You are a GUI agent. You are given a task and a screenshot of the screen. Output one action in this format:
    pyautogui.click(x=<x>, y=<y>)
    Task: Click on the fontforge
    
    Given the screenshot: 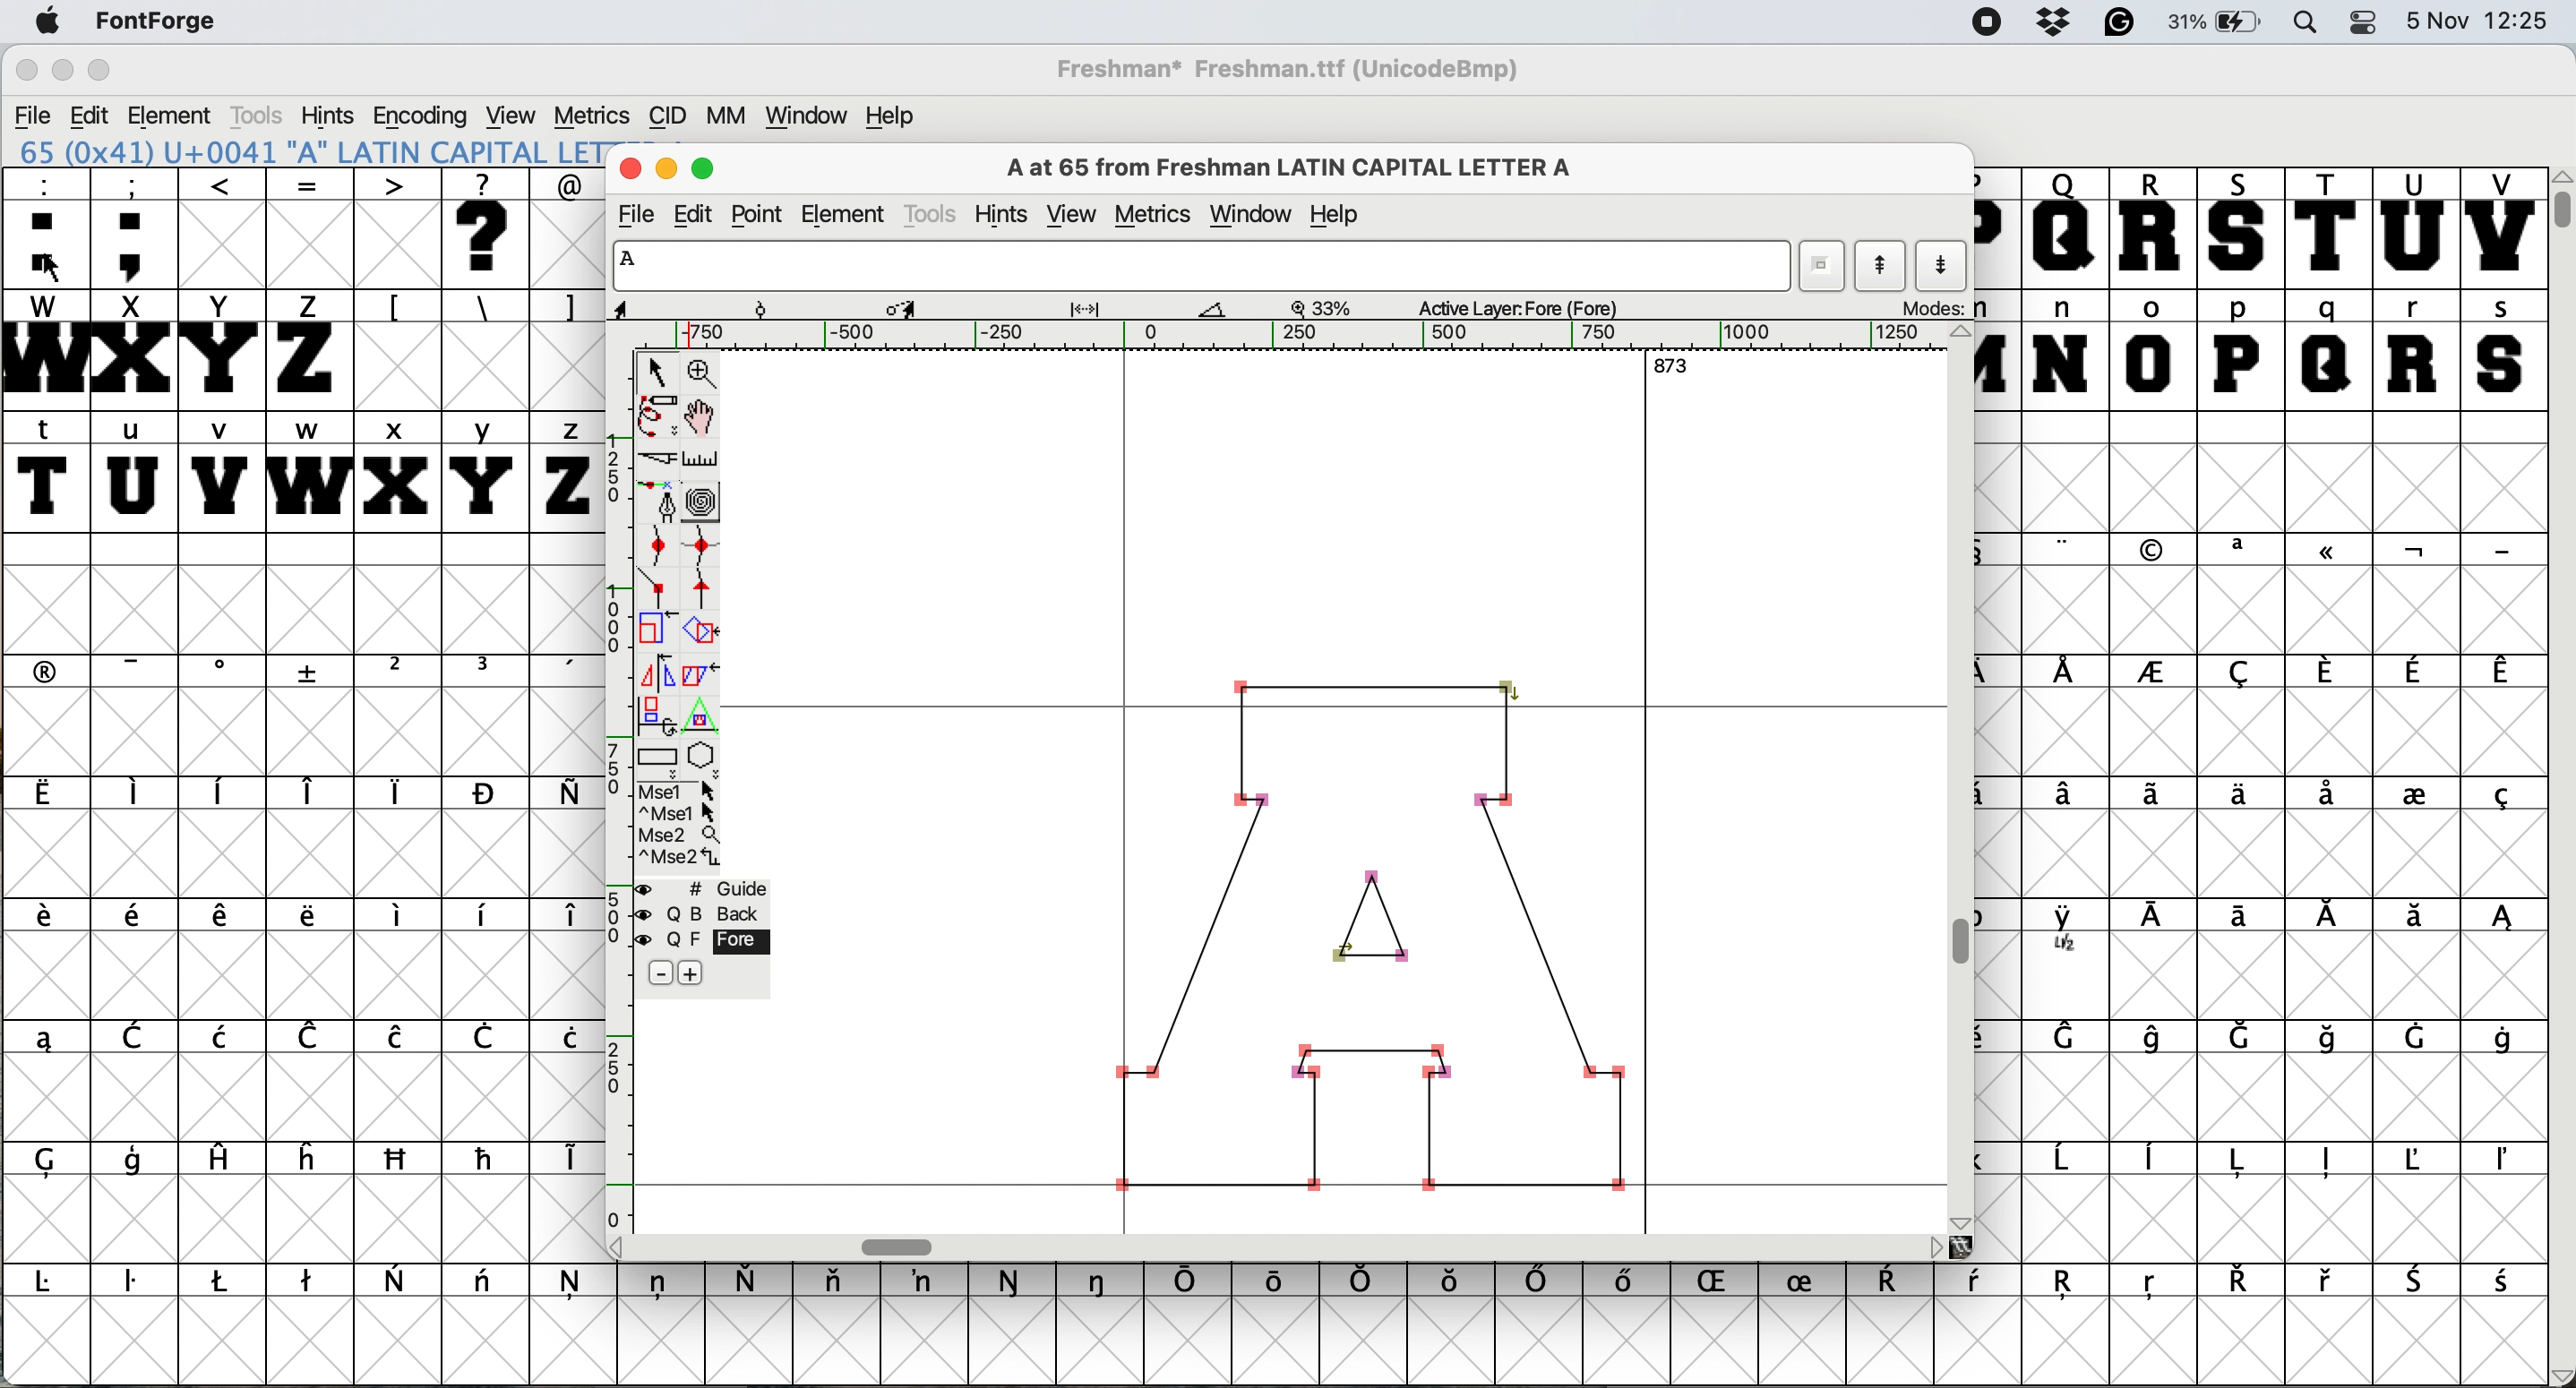 What is the action you would take?
    pyautogui.click(x=150, y=23)
    